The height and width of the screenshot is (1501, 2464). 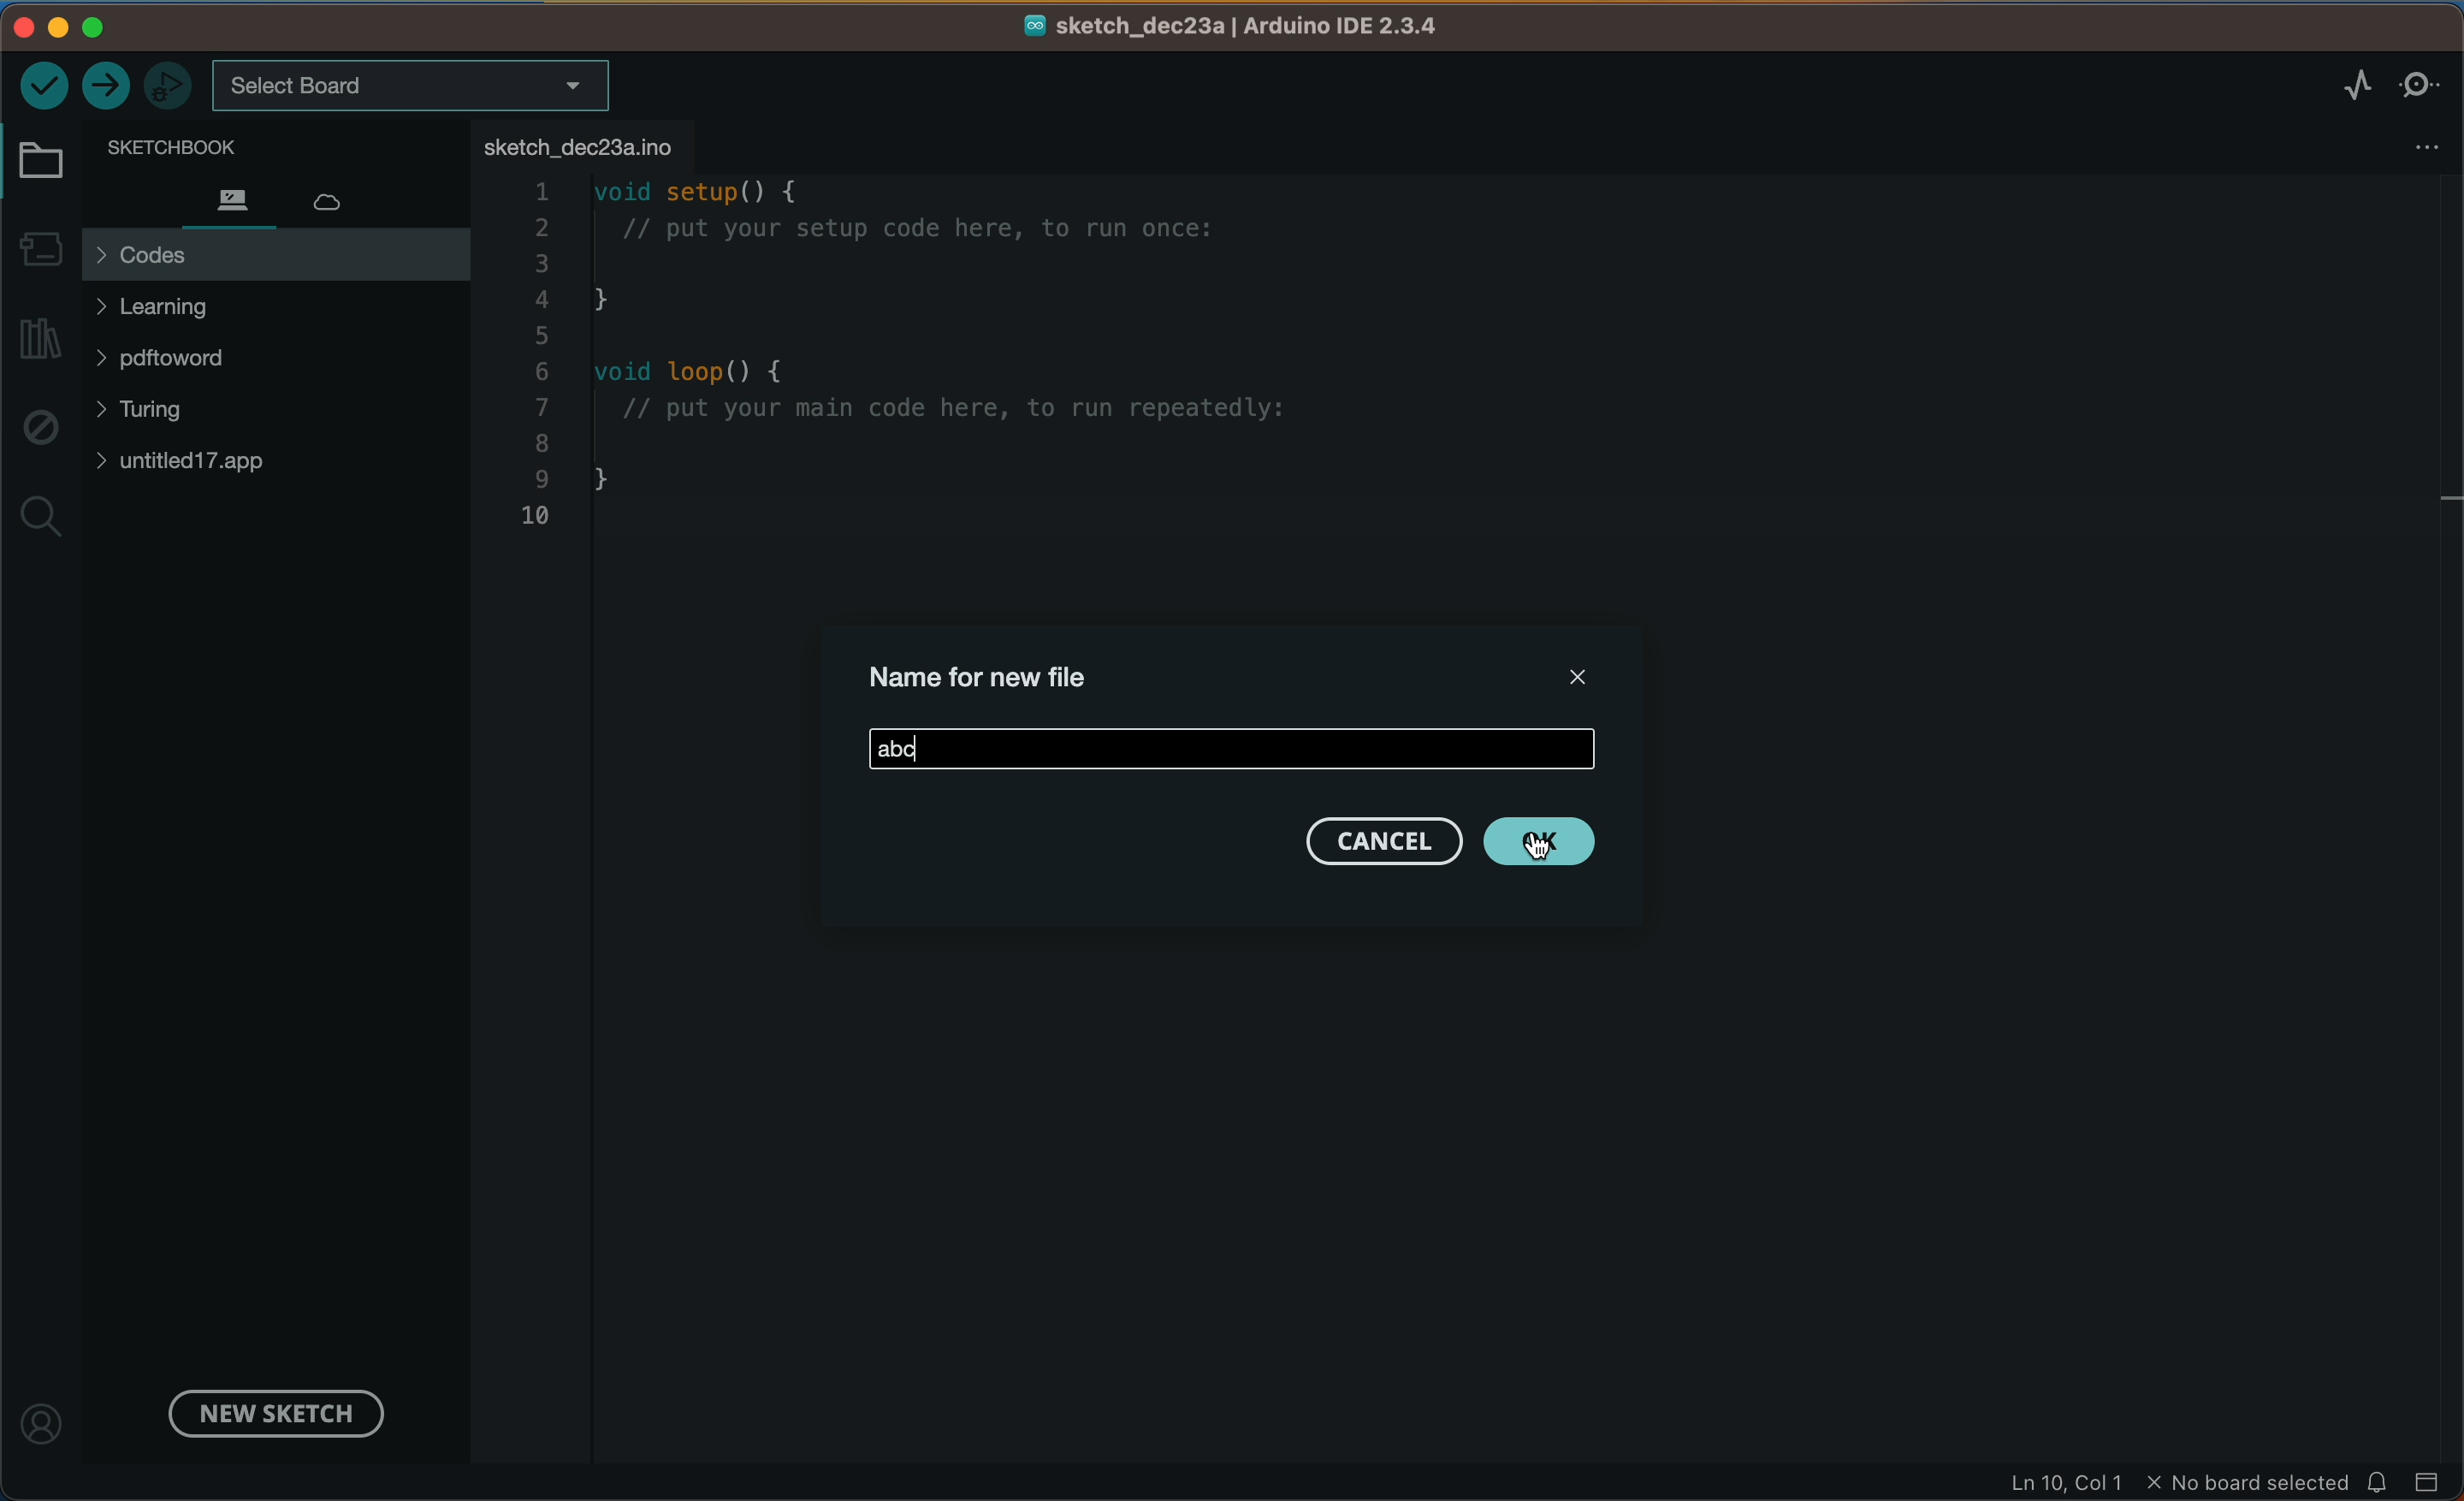 What do you see at coordinates (1234, 27) in the screenshot?
I see `file name` at bounding box center [1234, 27].